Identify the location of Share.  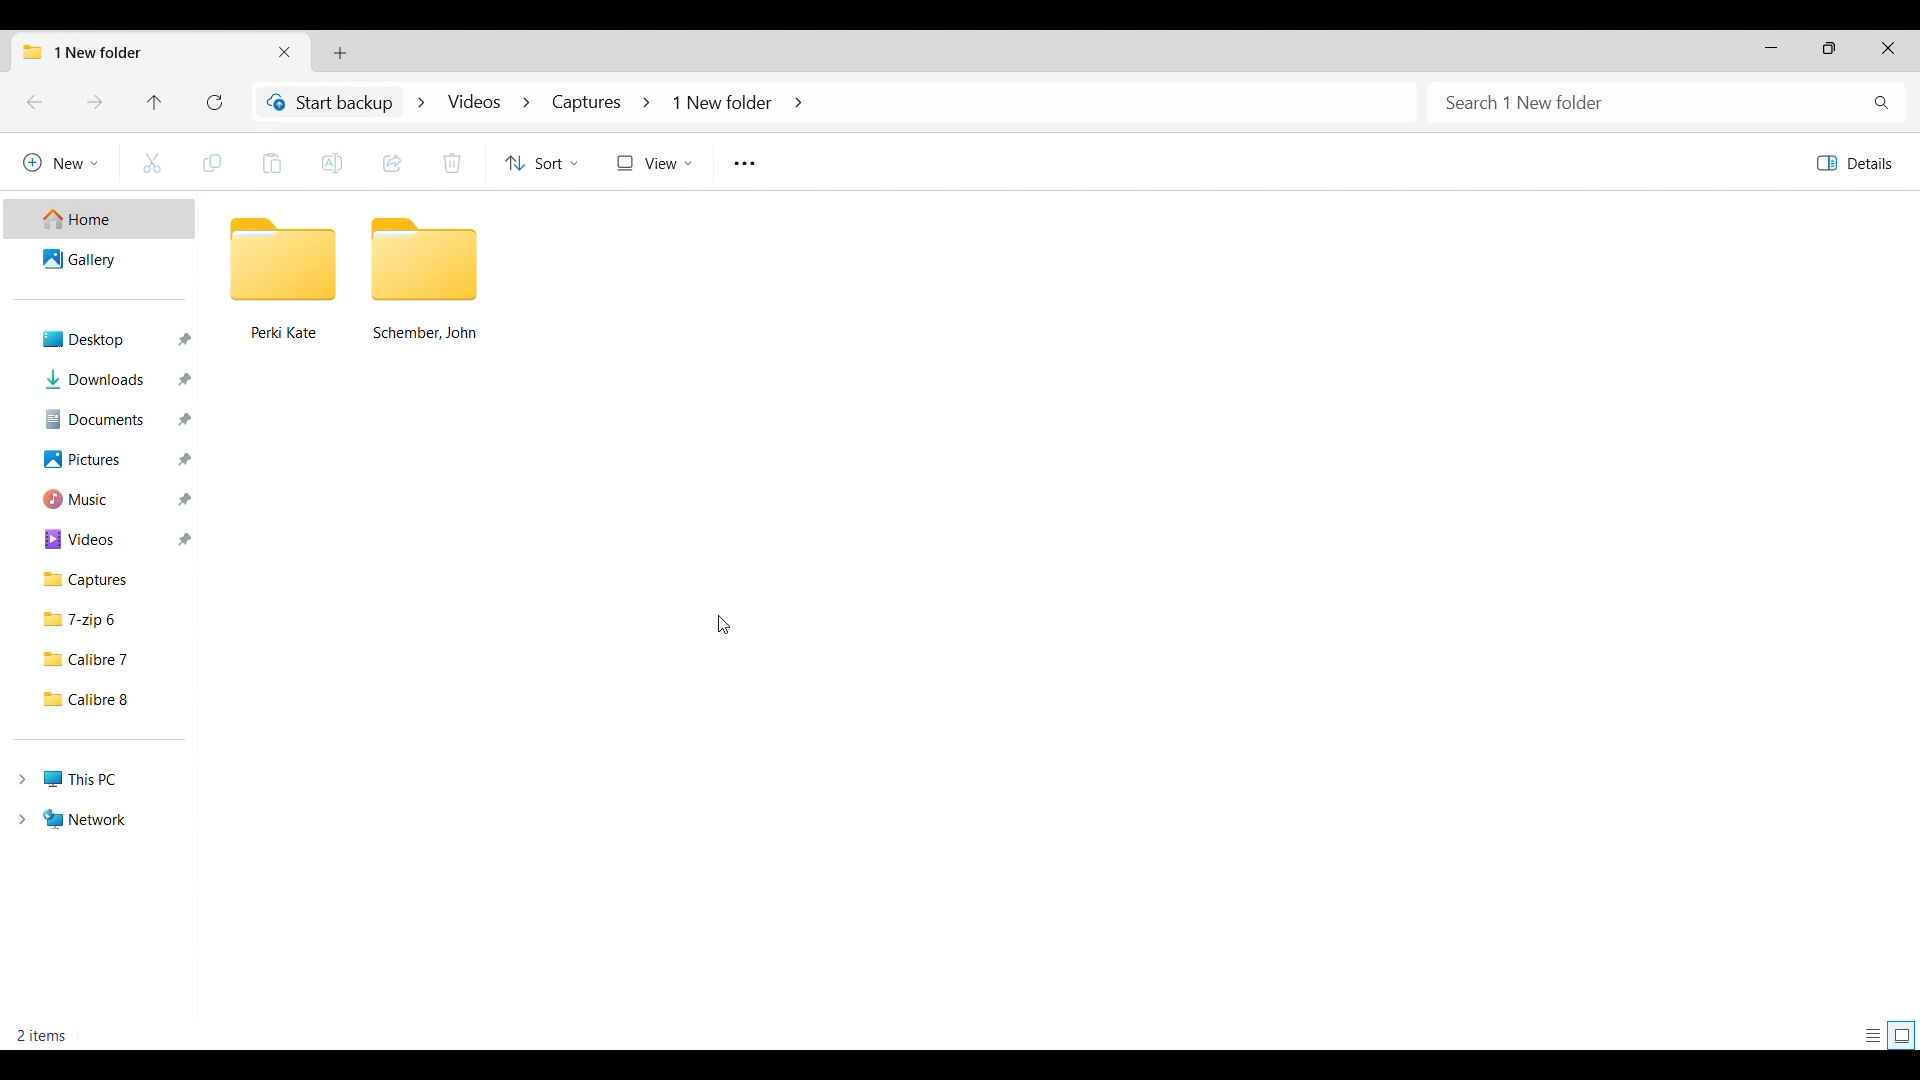
(393, 164).